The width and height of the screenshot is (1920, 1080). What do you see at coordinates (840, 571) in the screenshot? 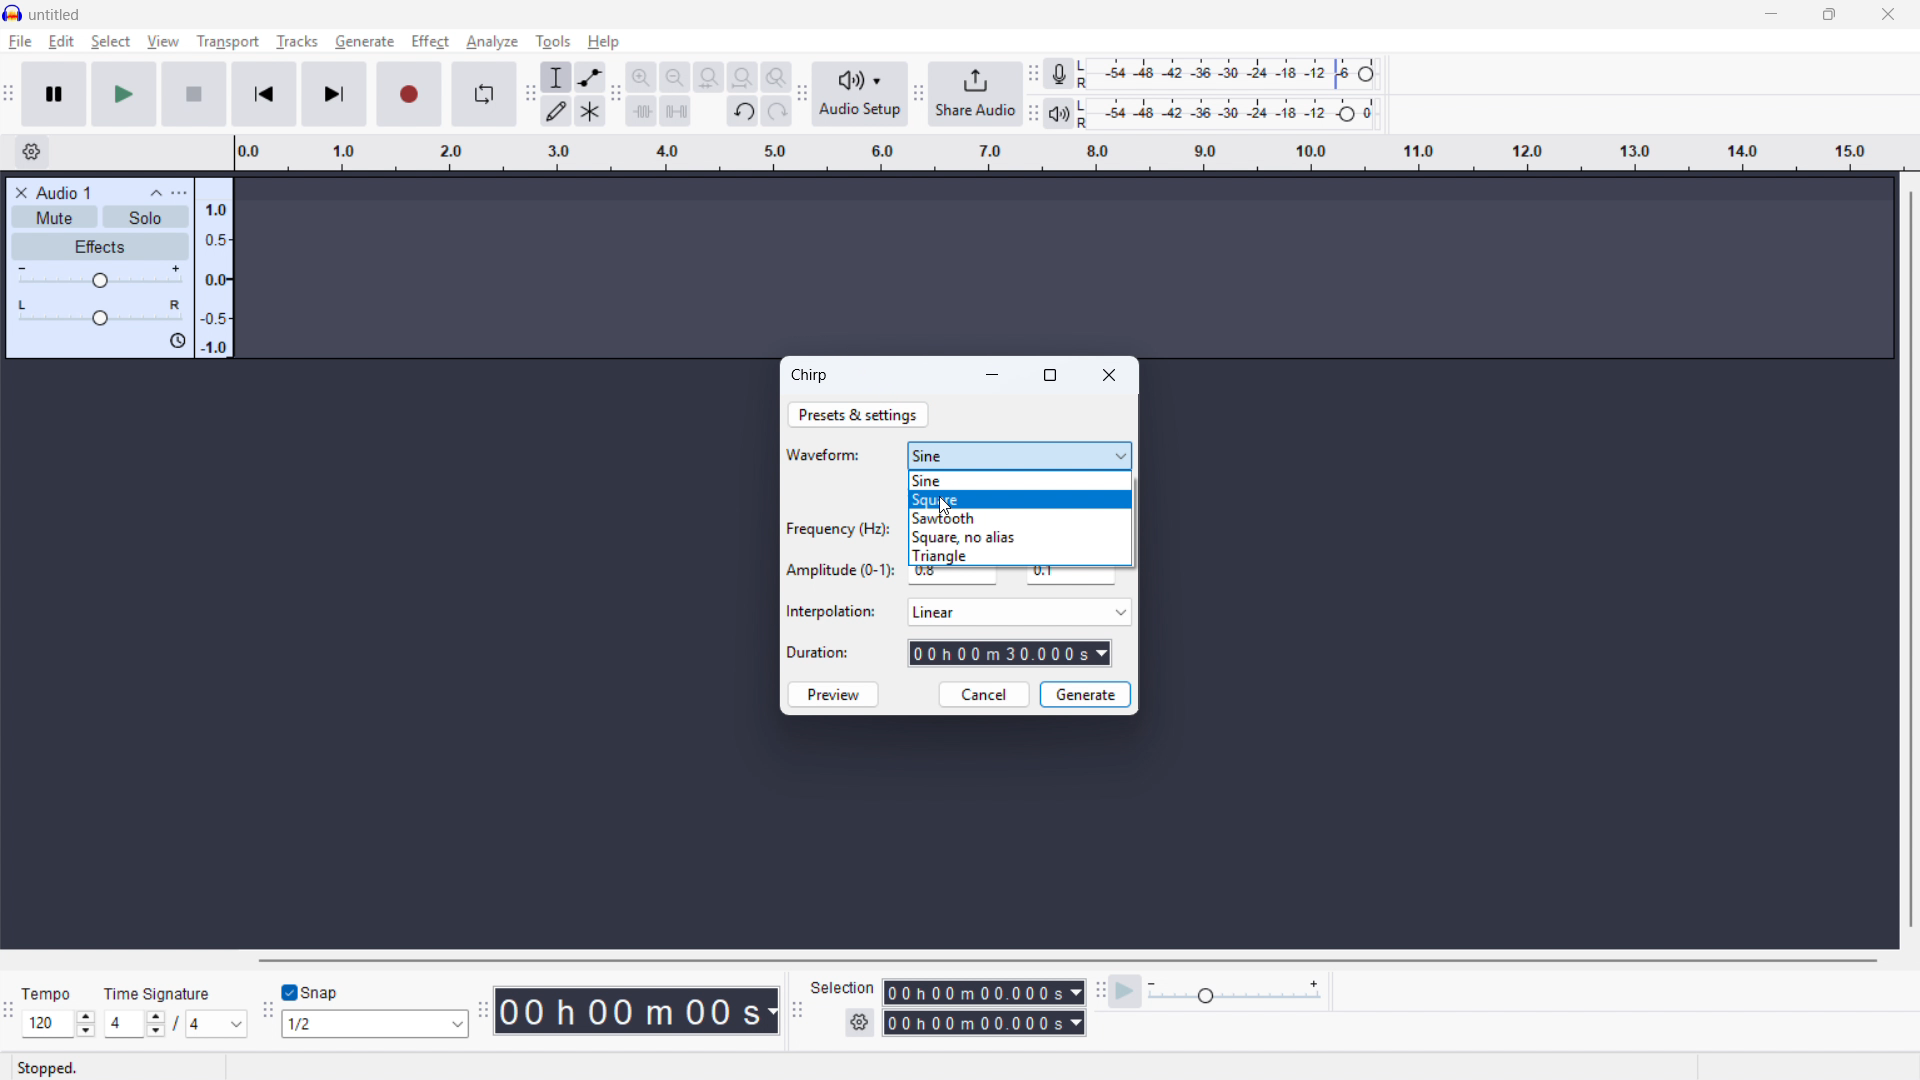
I see `Amplitude (0-1)` at bounding box center [840, 571].